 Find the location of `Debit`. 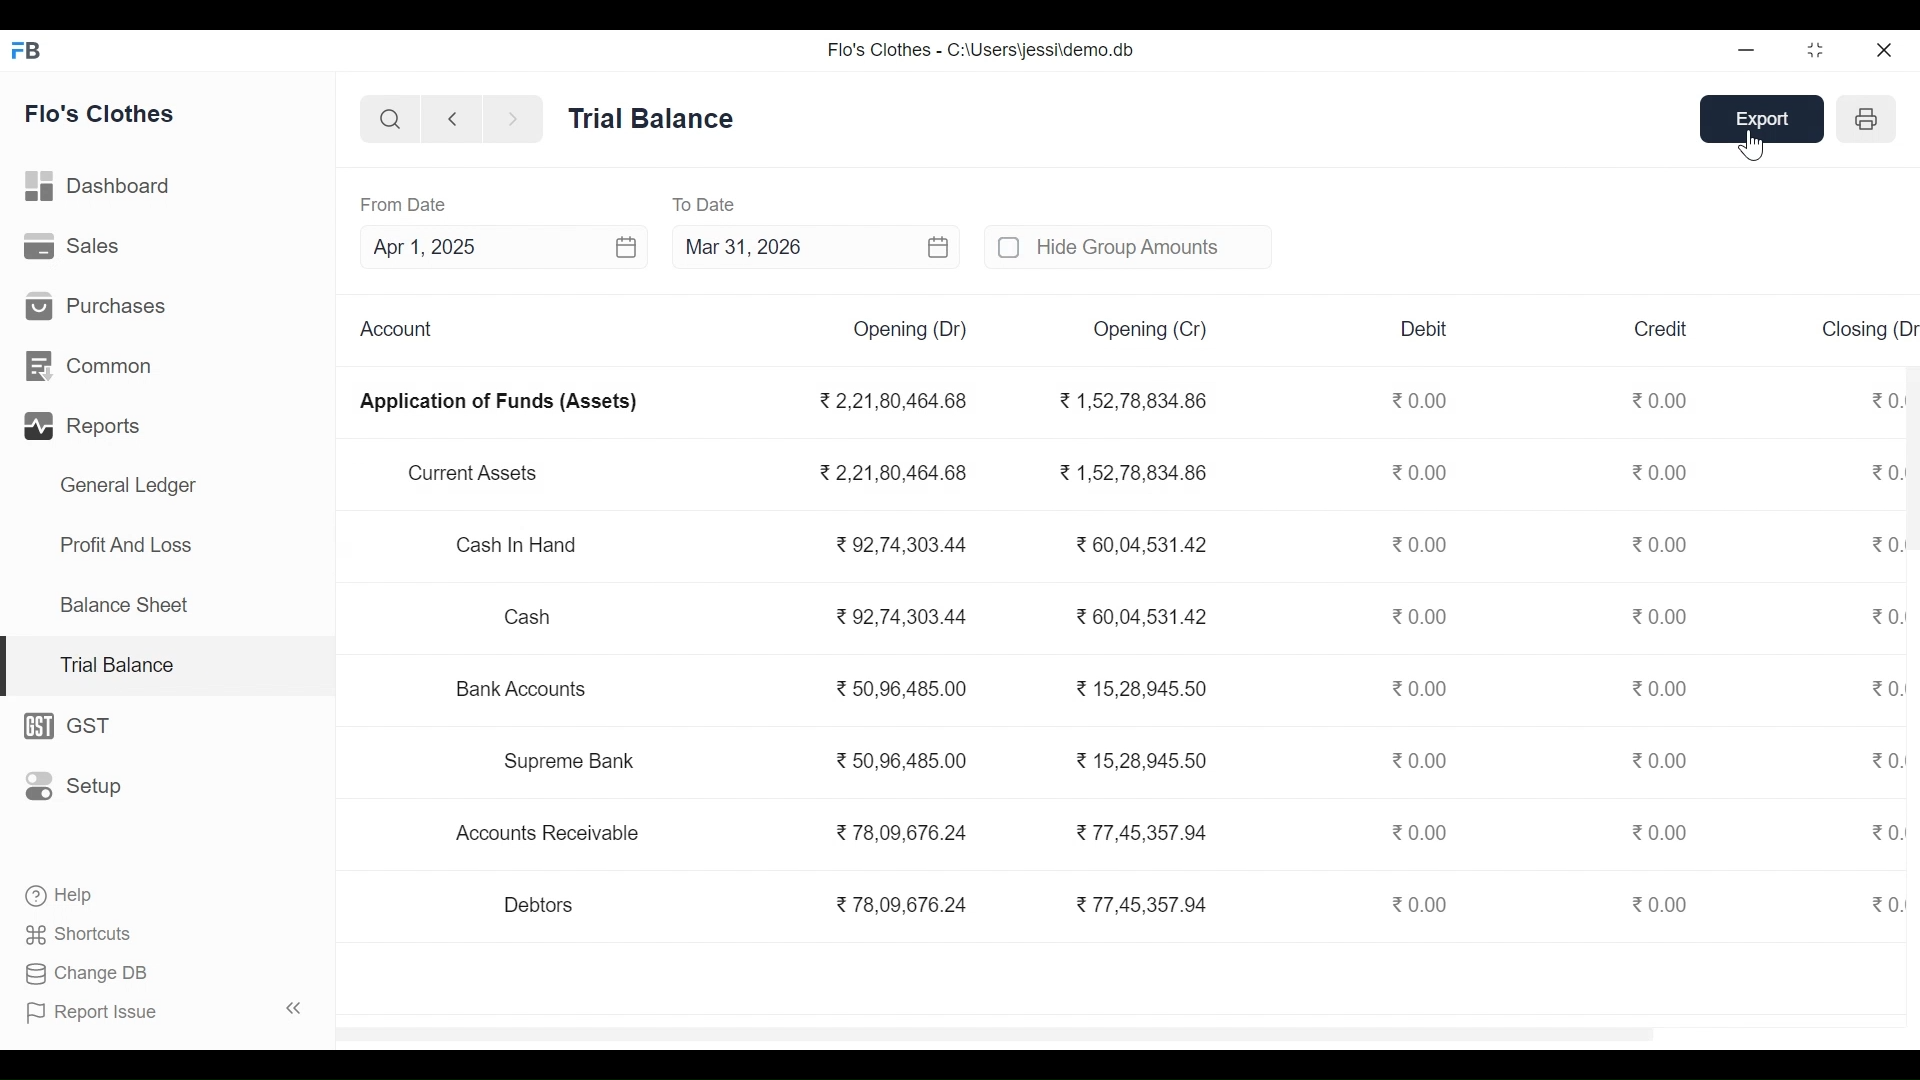

Debit is located at coordinates (1425, 329).